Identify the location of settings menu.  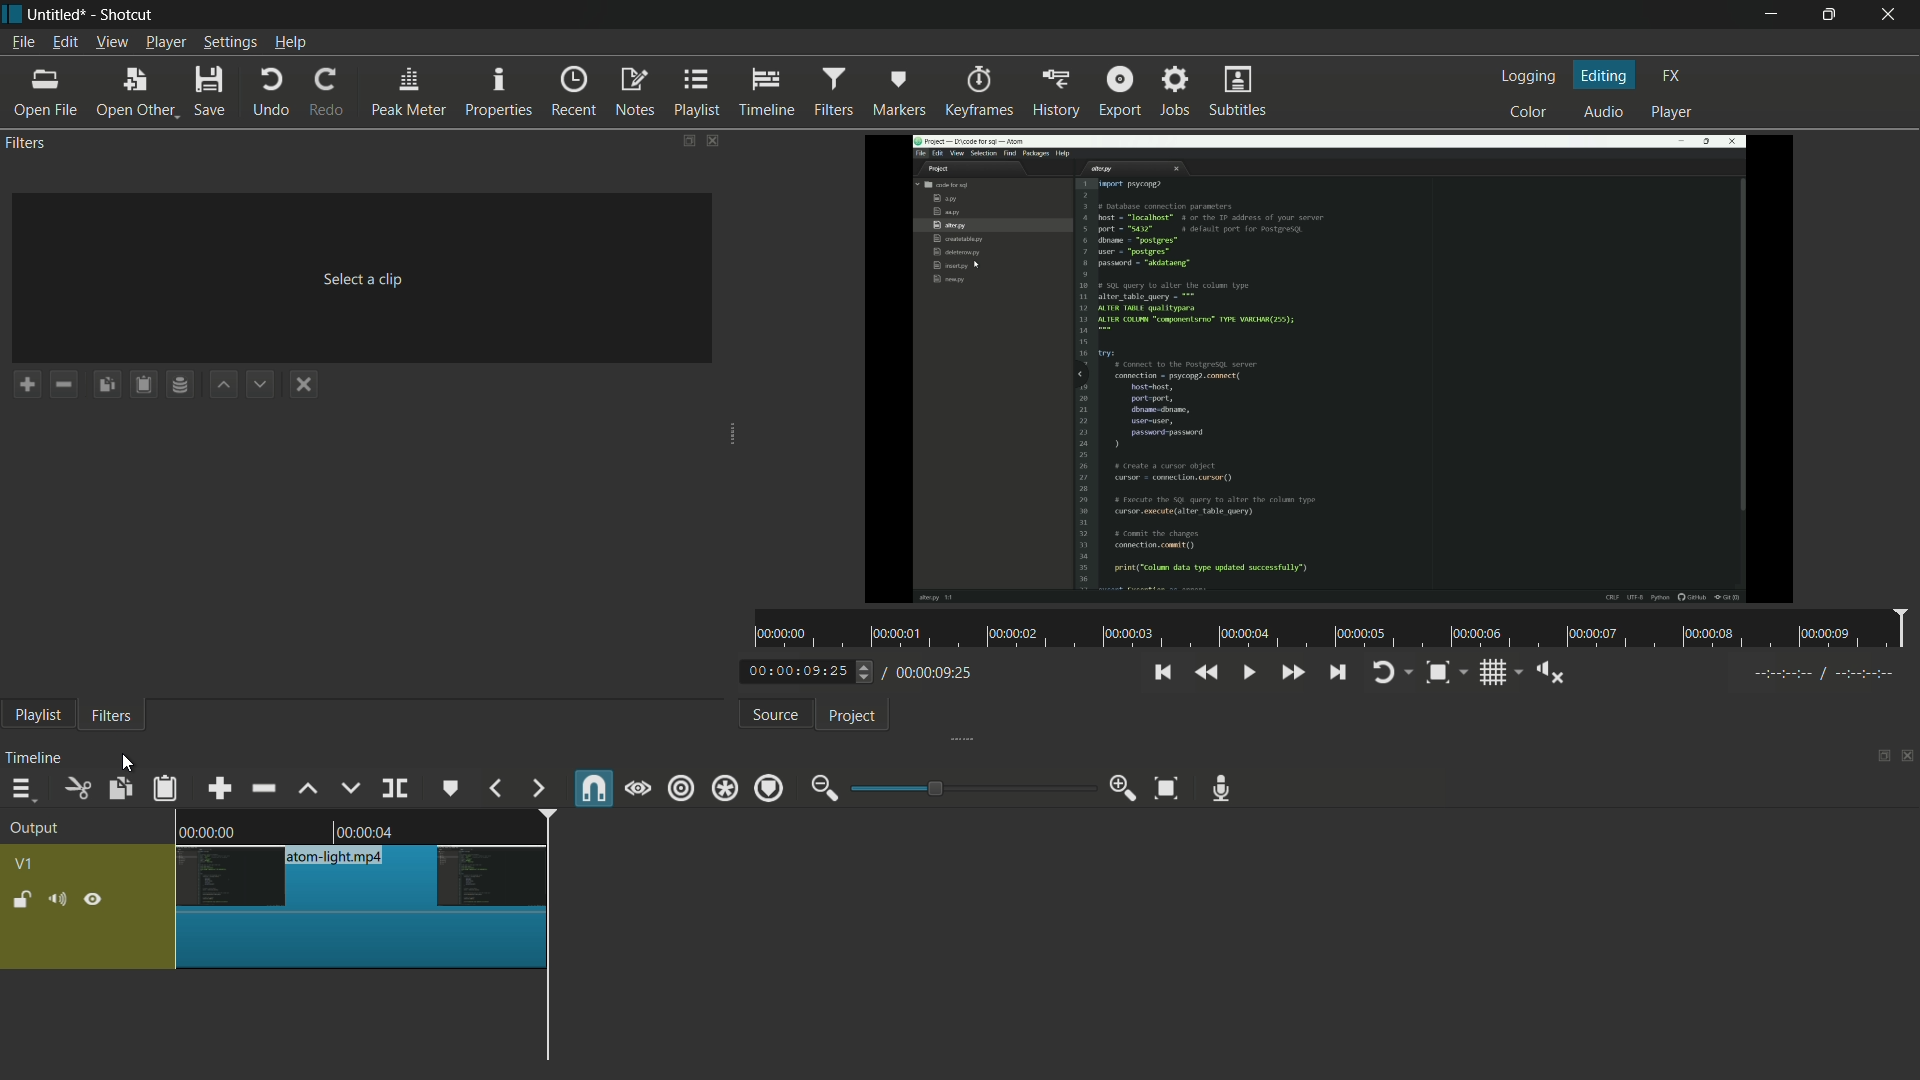
(229, 43).